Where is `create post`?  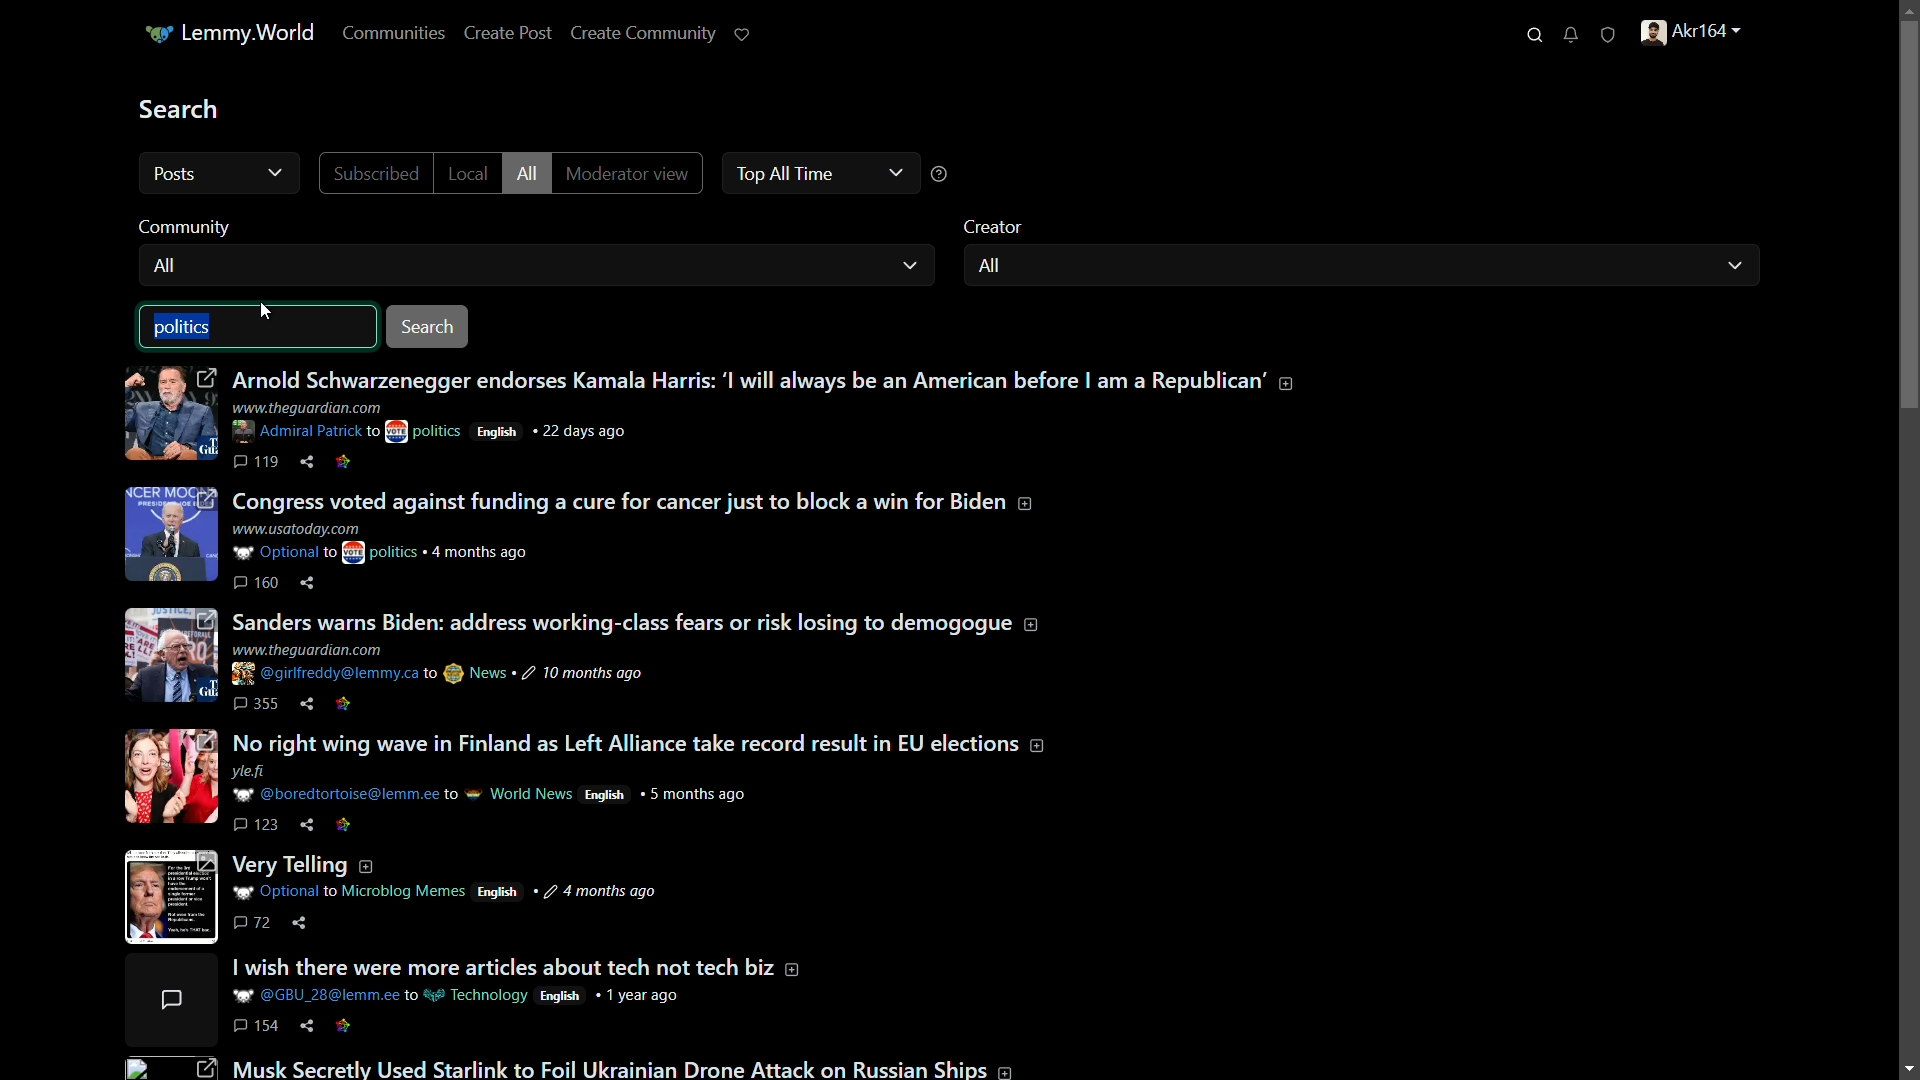 create post is located at coordinates (508, 34).